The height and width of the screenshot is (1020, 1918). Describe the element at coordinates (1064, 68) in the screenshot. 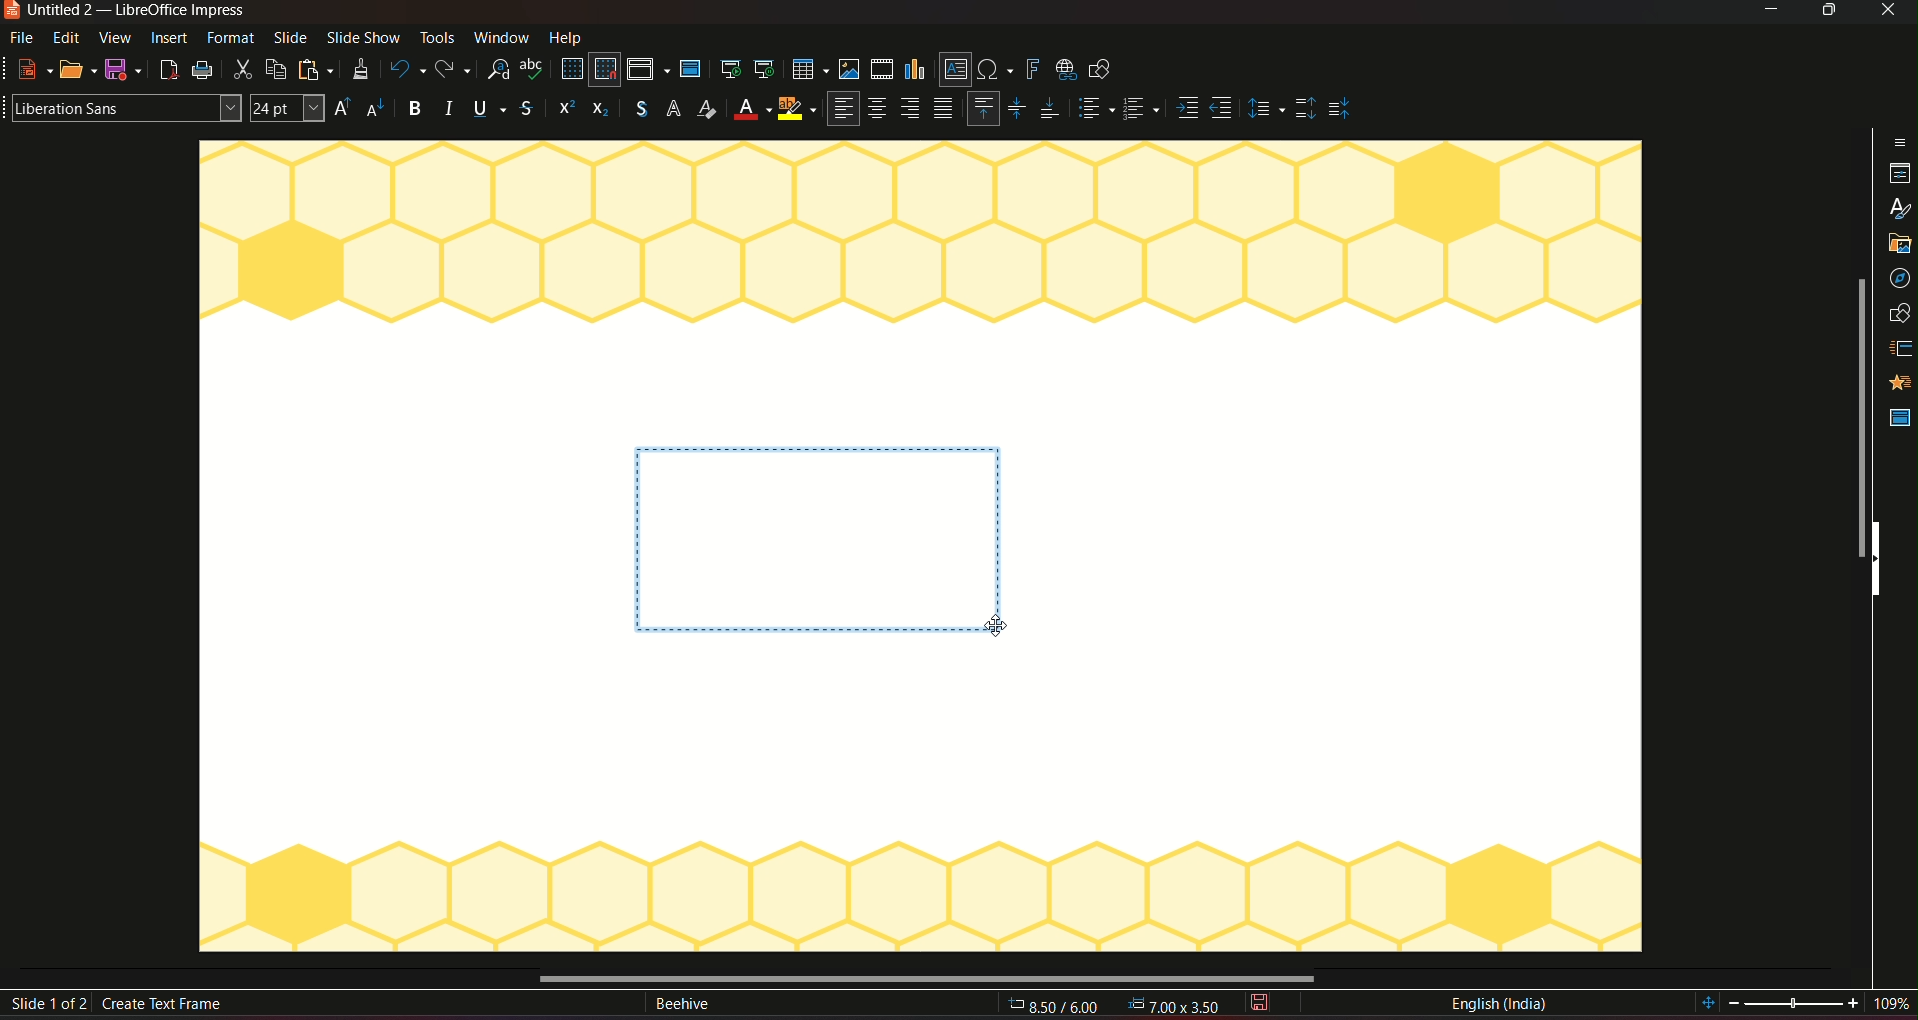

I see `insert hyperlink` at that location.